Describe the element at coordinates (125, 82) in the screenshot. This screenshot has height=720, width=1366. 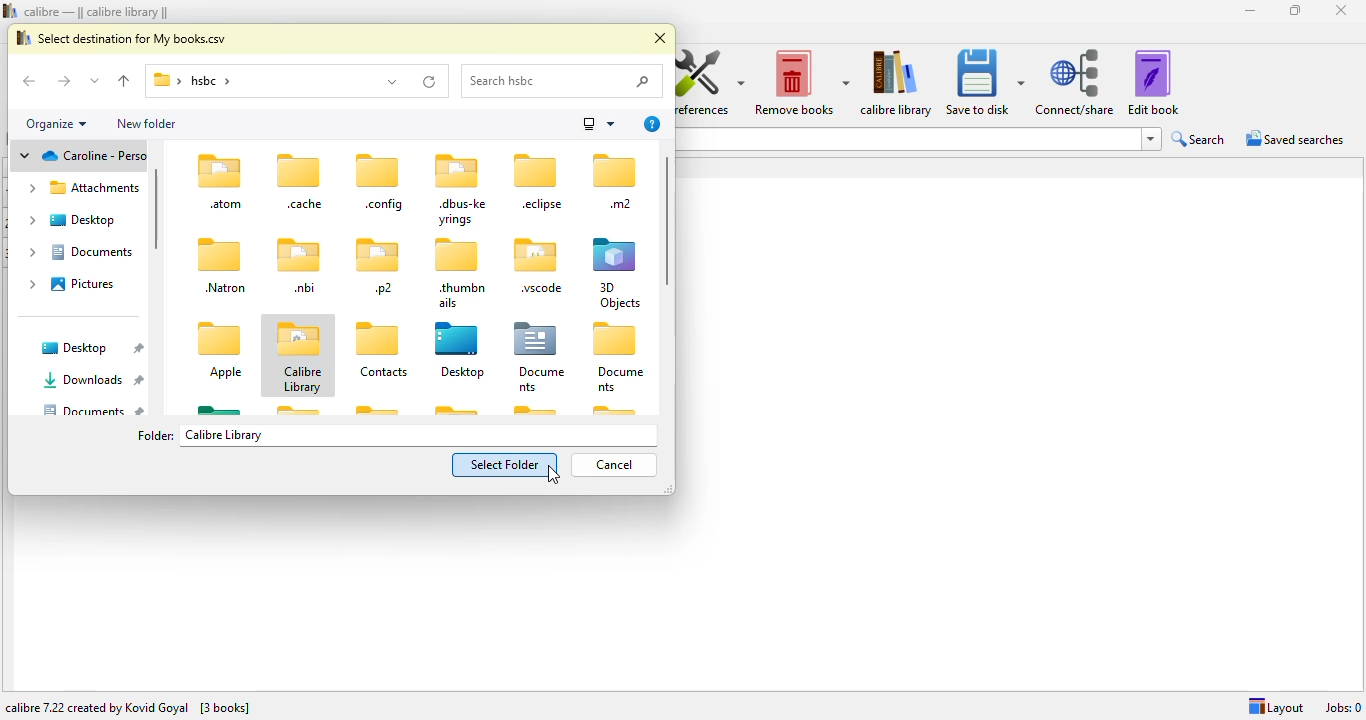
I see `up to "document"` at that location.